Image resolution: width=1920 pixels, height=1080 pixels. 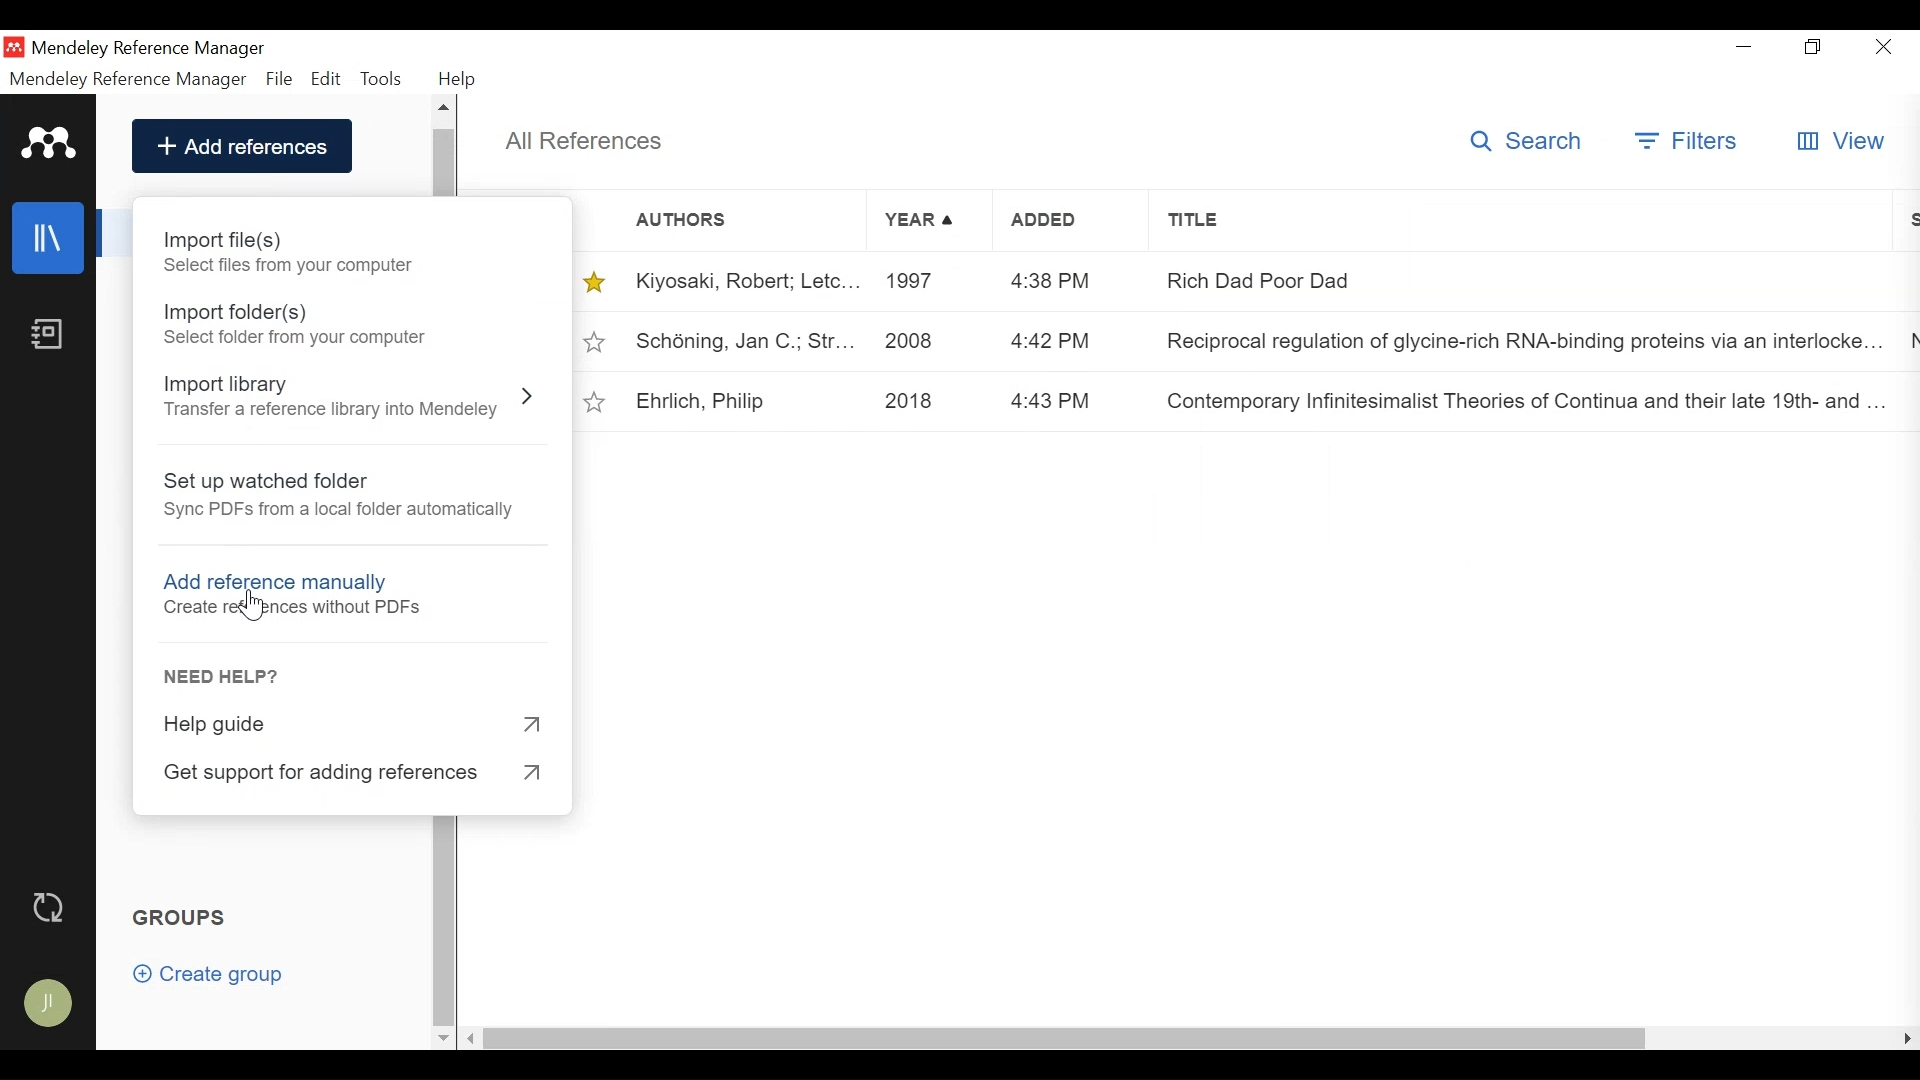 What do you see at coordinates (155, 47) in the screenshot?
I see `Mendeley Reference Manager` at bounding box center [155, 47].